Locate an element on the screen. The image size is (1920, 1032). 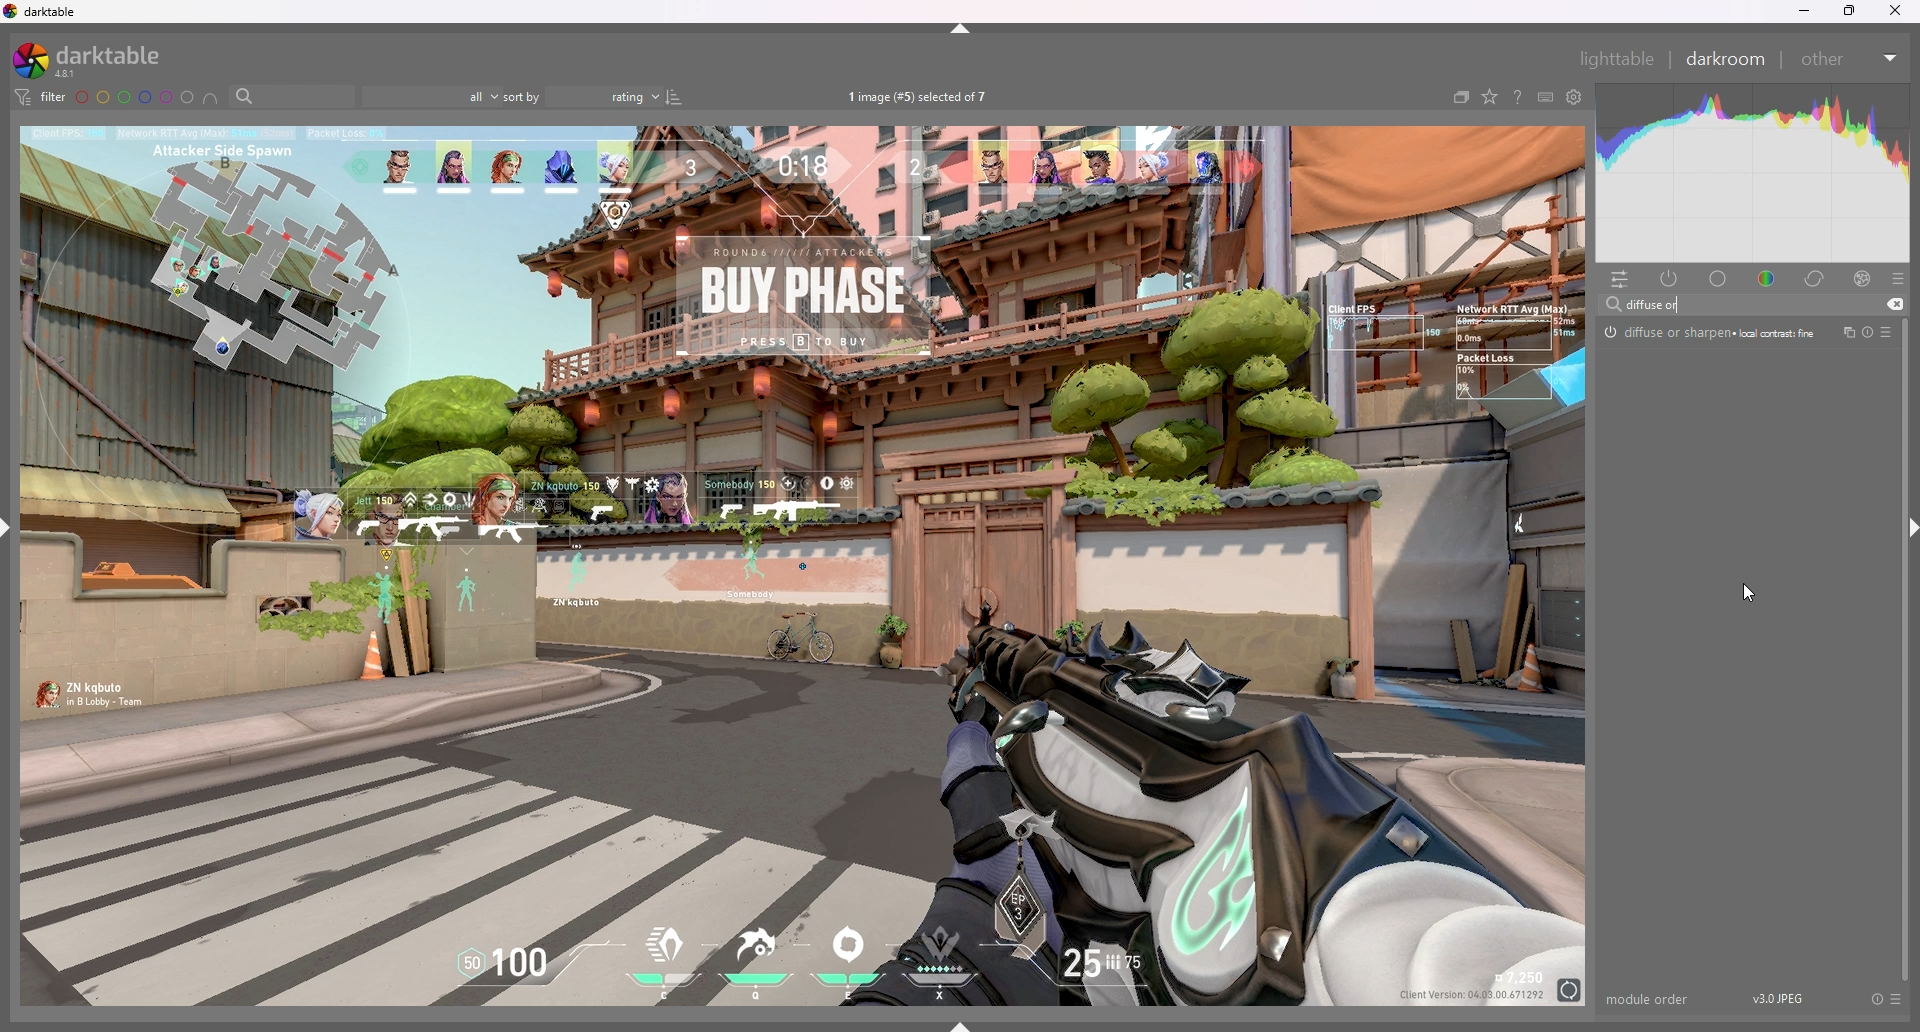
diffuse or sharpen is located at coordinates (1670, 332).